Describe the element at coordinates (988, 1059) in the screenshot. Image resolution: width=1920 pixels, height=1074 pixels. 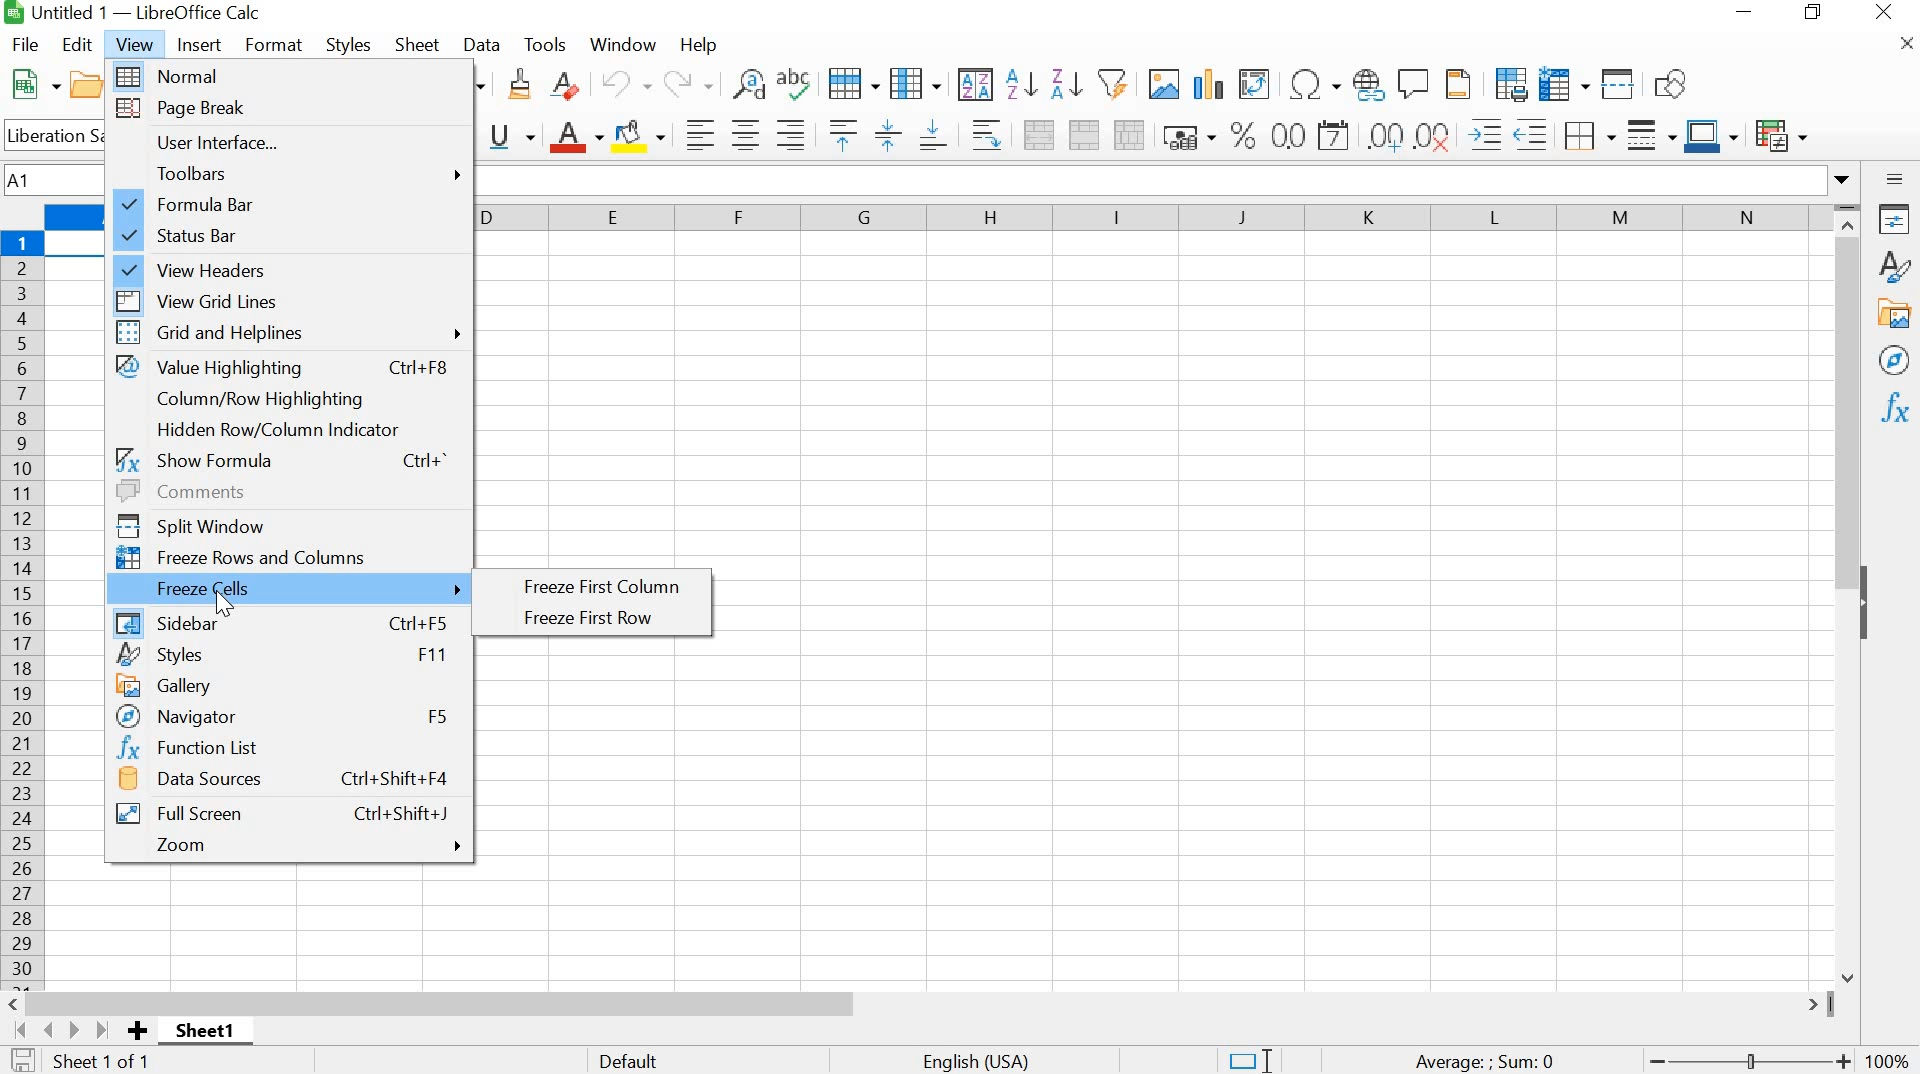
I see `TEST LANGUAGE` at that location.